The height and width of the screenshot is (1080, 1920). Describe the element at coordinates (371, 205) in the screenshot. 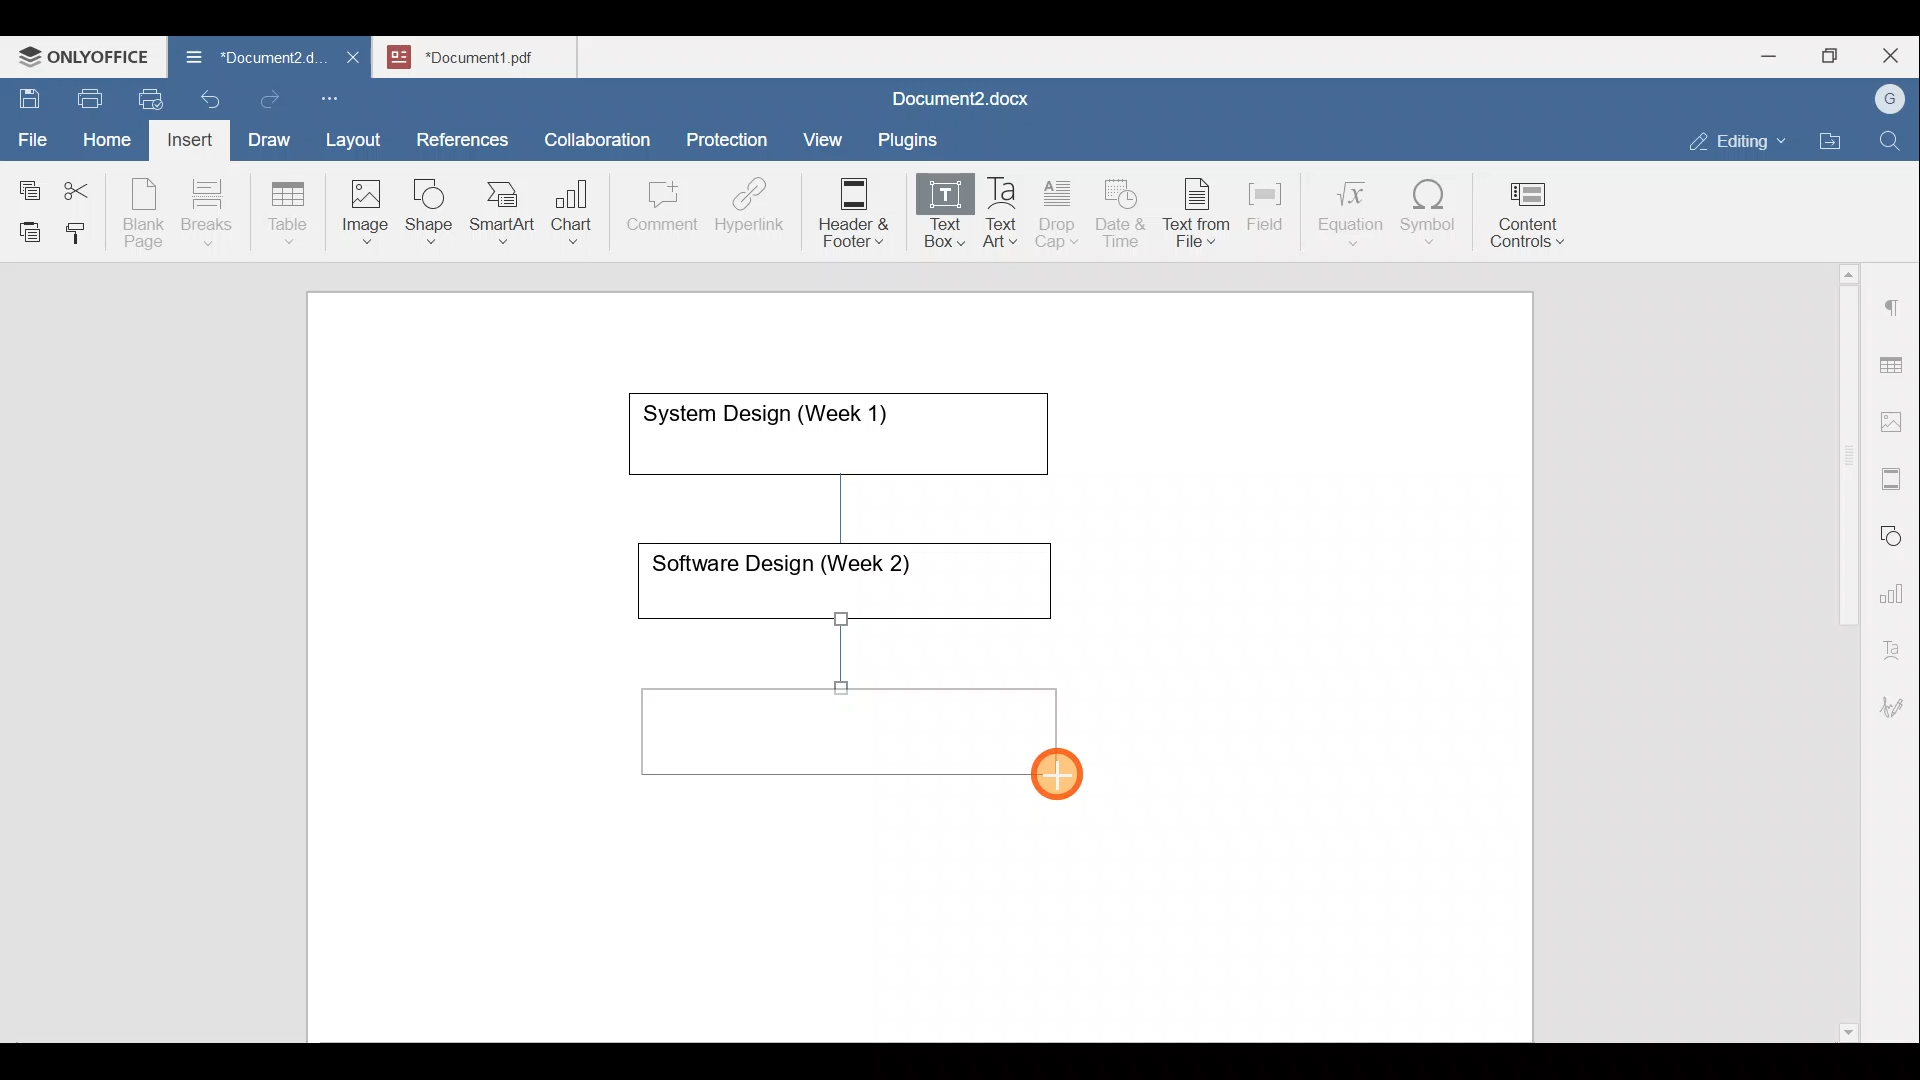

I see `Image` at that location.